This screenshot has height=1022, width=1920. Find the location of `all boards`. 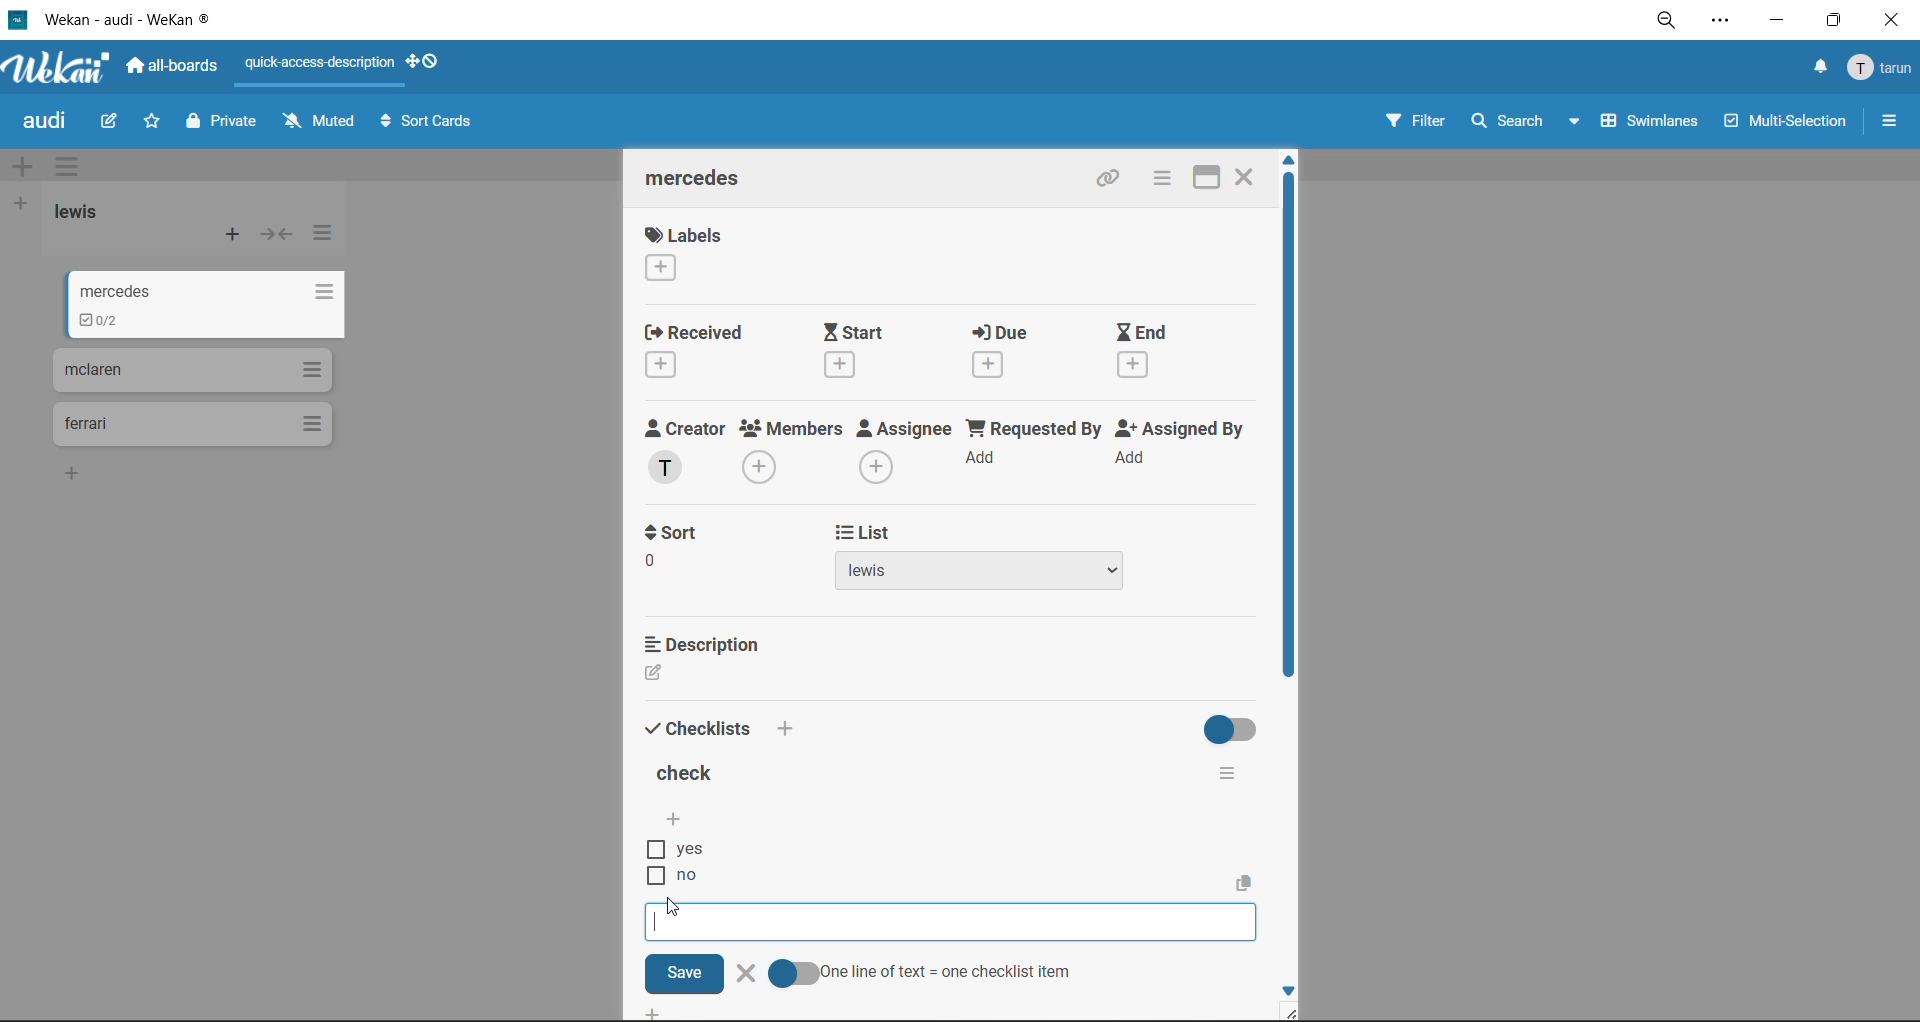

all boards is located at coordinates (173, 67).